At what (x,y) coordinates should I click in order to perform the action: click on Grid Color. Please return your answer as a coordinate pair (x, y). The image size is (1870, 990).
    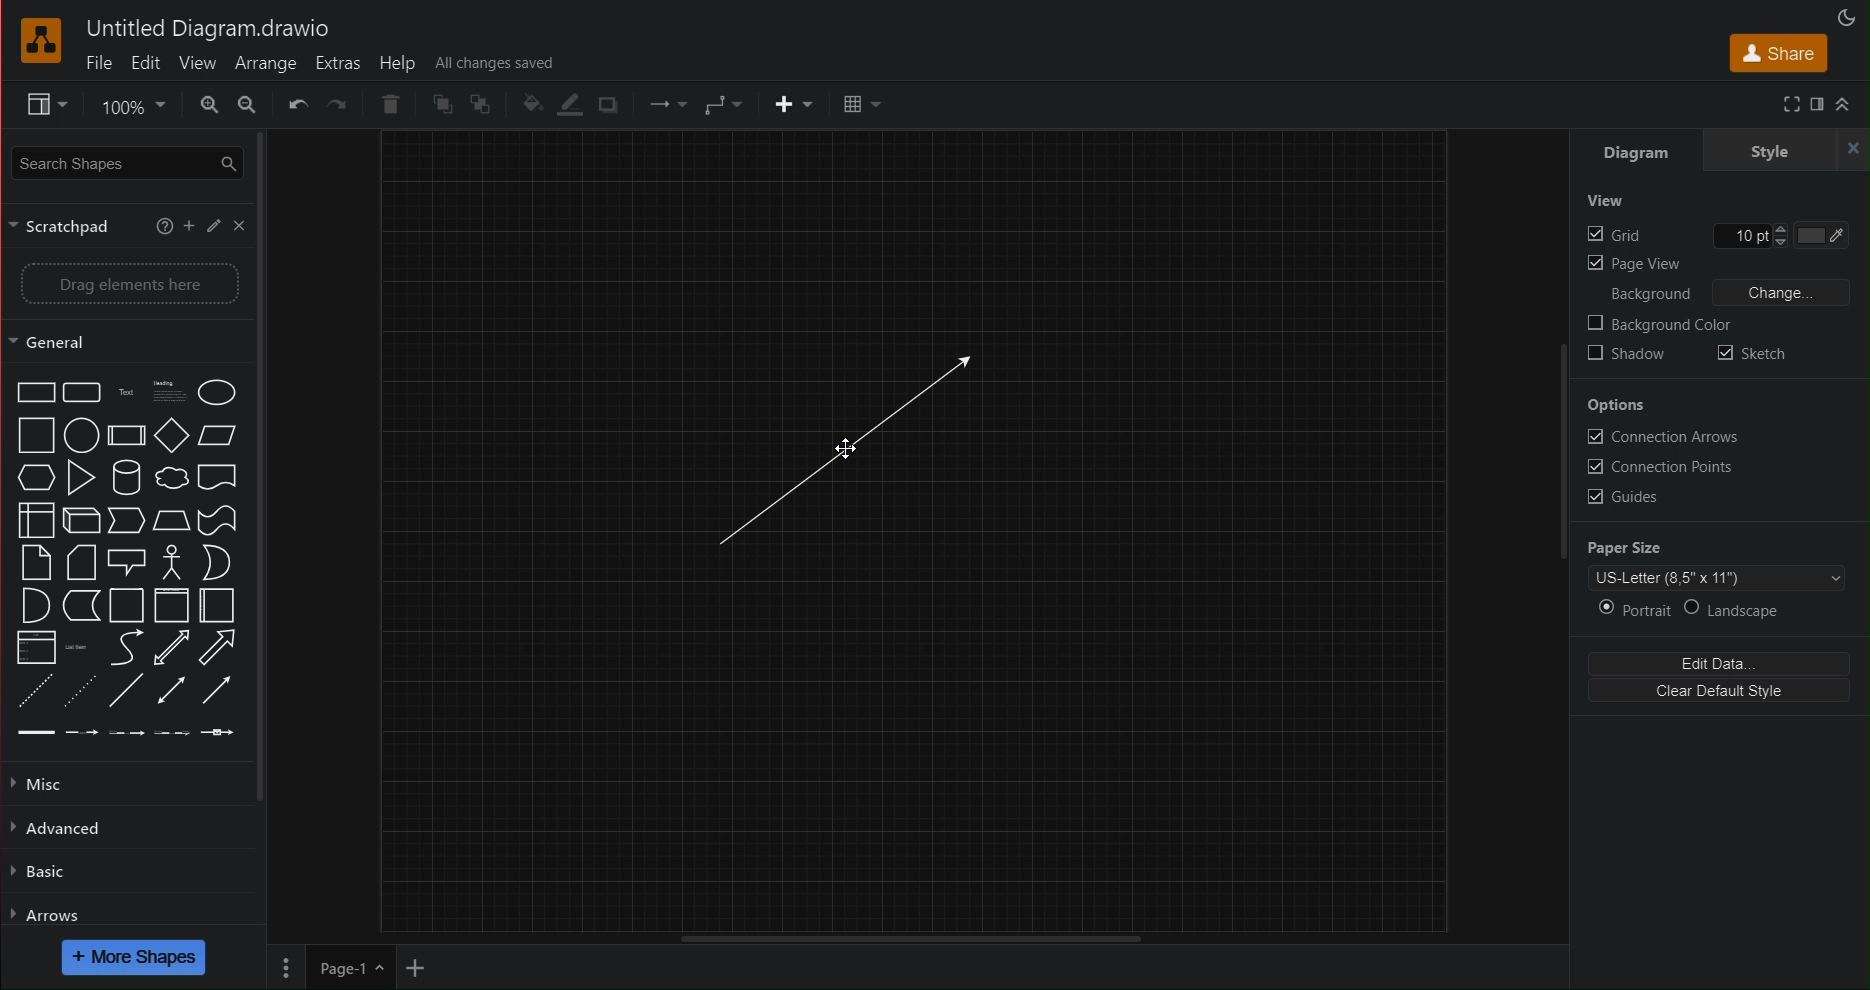
    Looking at the image, I should click on (1834, 238).